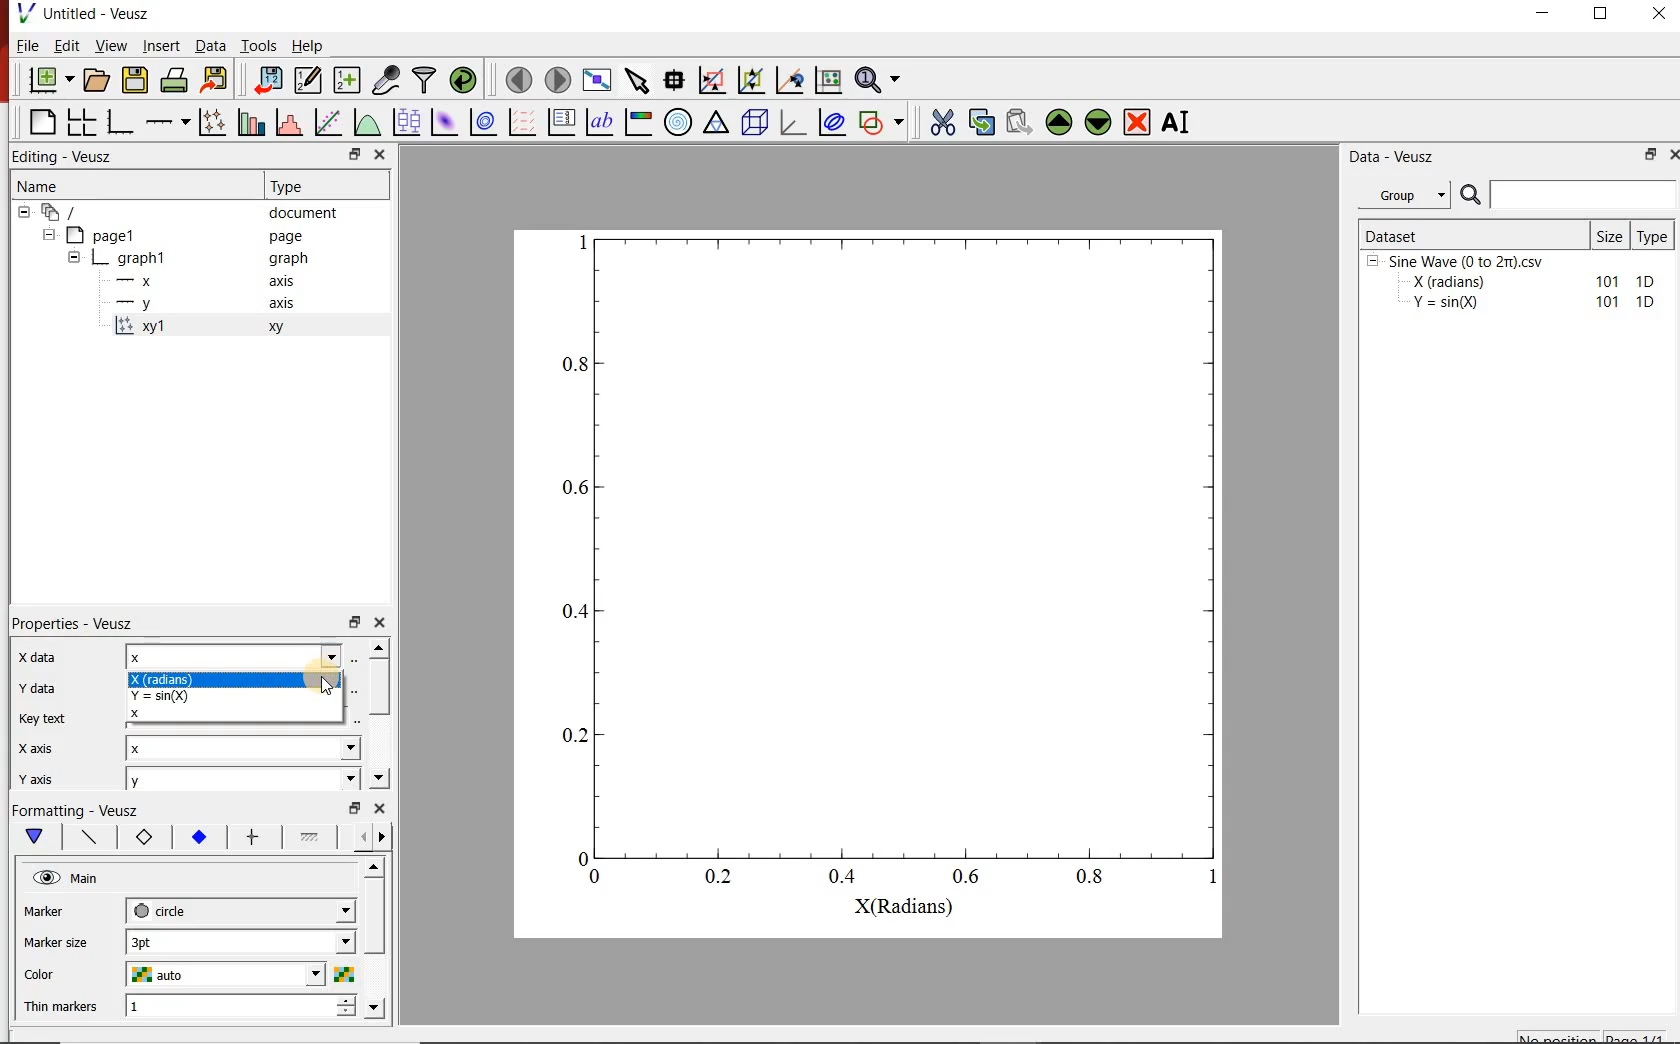 This screenshot has height=1044, width=1680. I want to click on no positions, so click(1593, 1035).